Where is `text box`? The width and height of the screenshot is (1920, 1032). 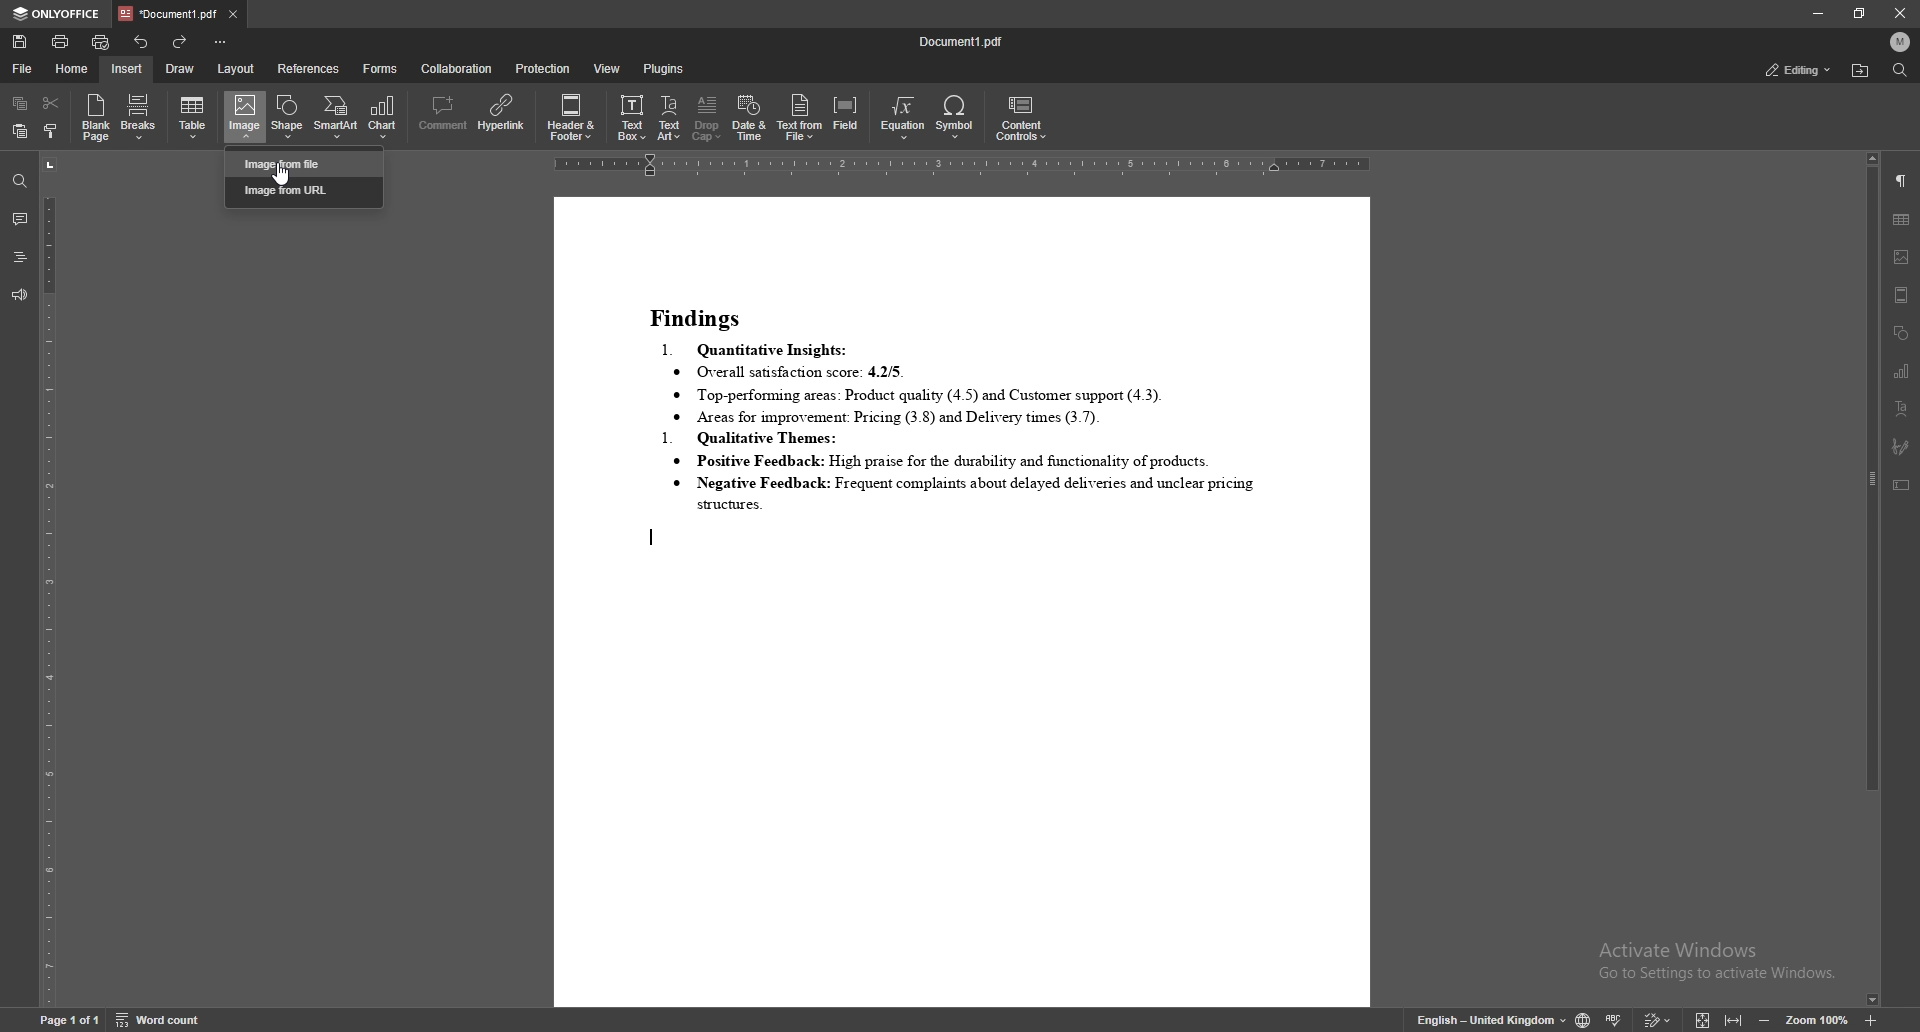
text box is located at coordinates (1901, 485).